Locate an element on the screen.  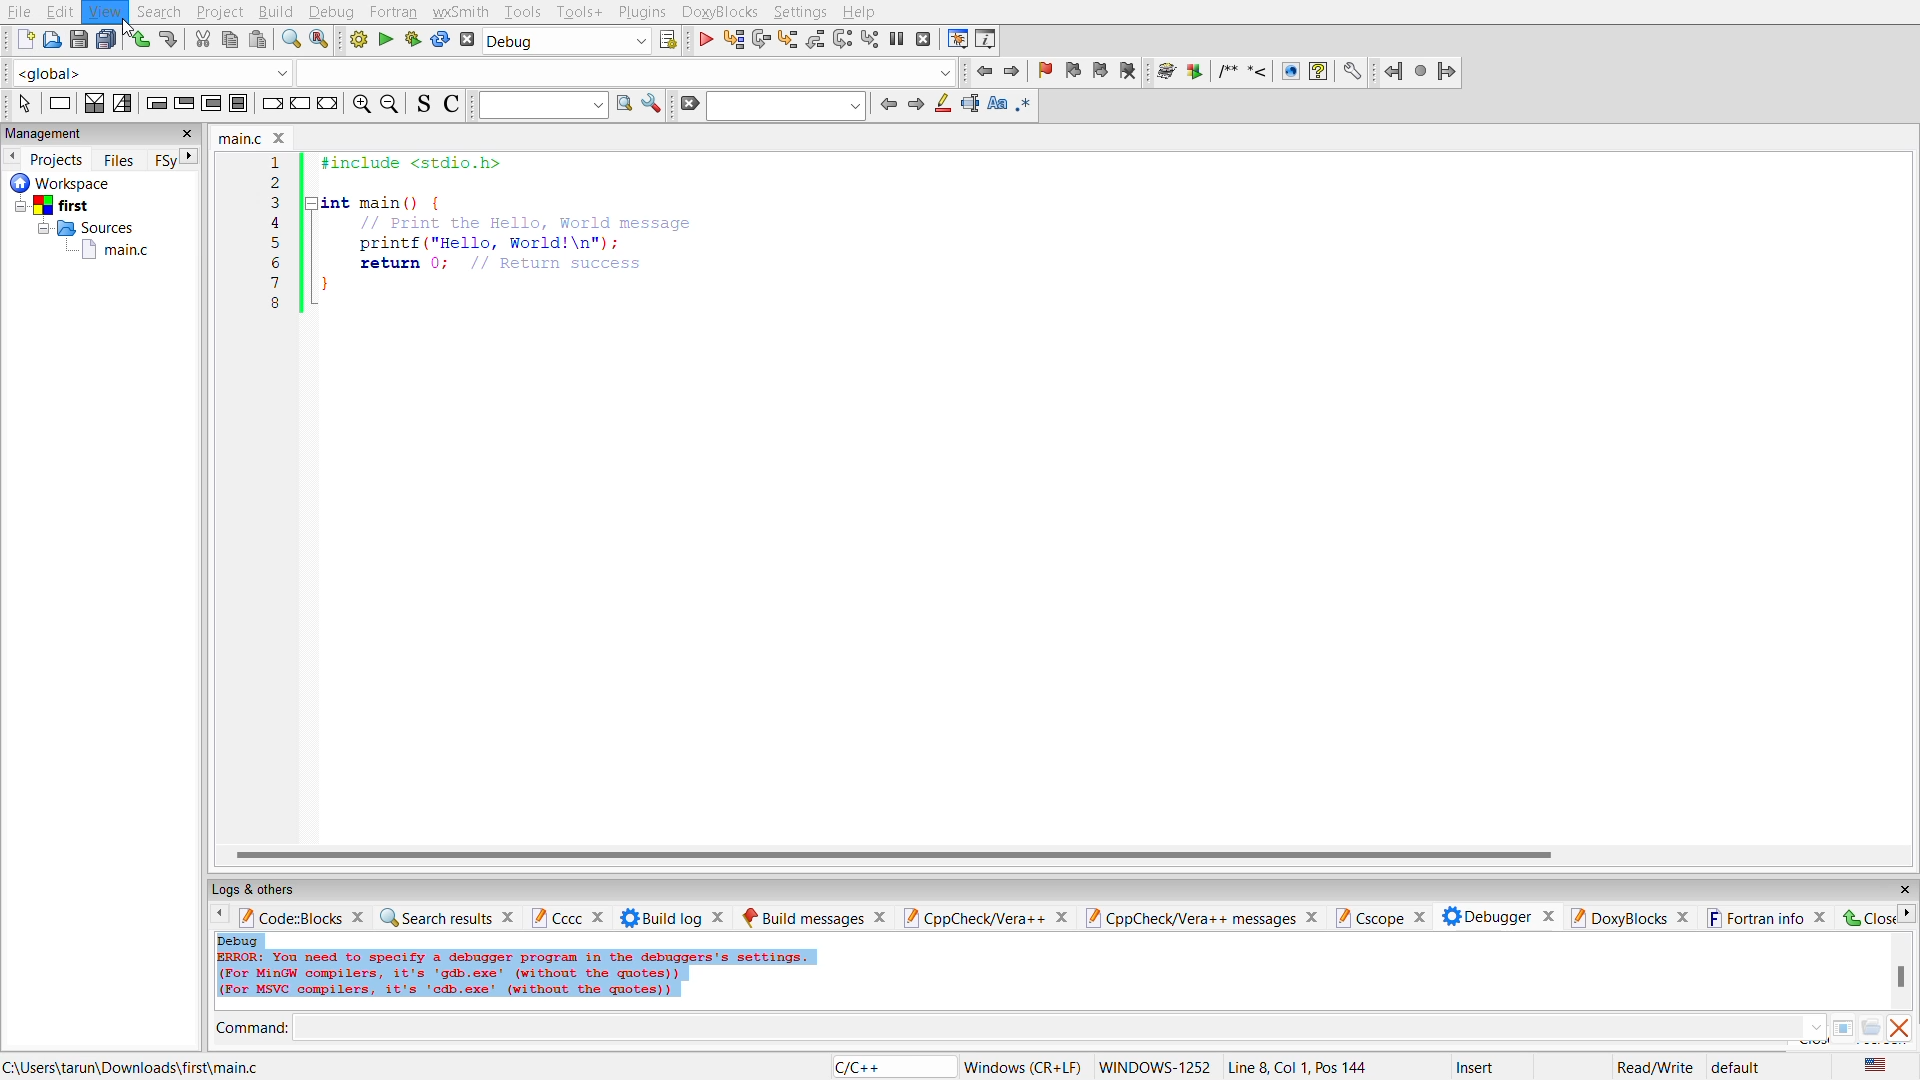
jump forward is located at coordinates (1012, 71).